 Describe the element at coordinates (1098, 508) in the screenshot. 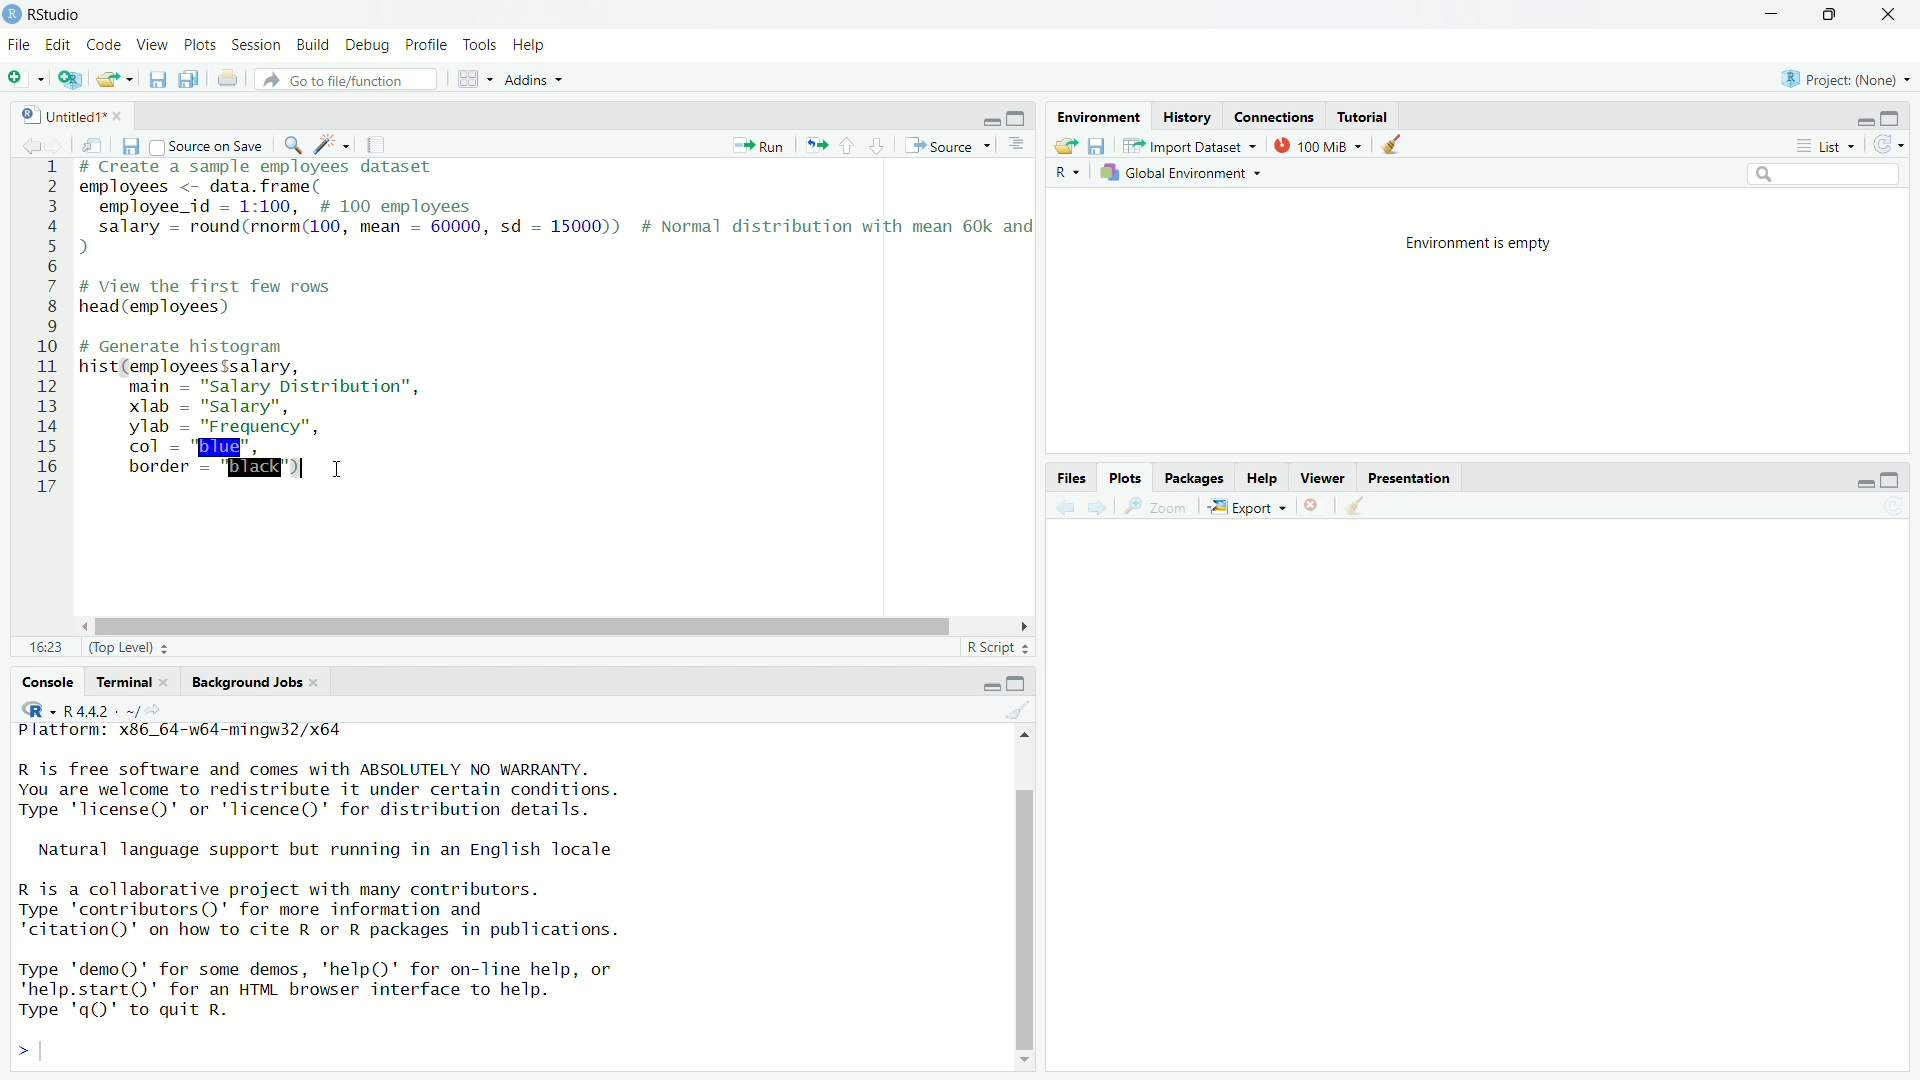

I see `next` at that location.